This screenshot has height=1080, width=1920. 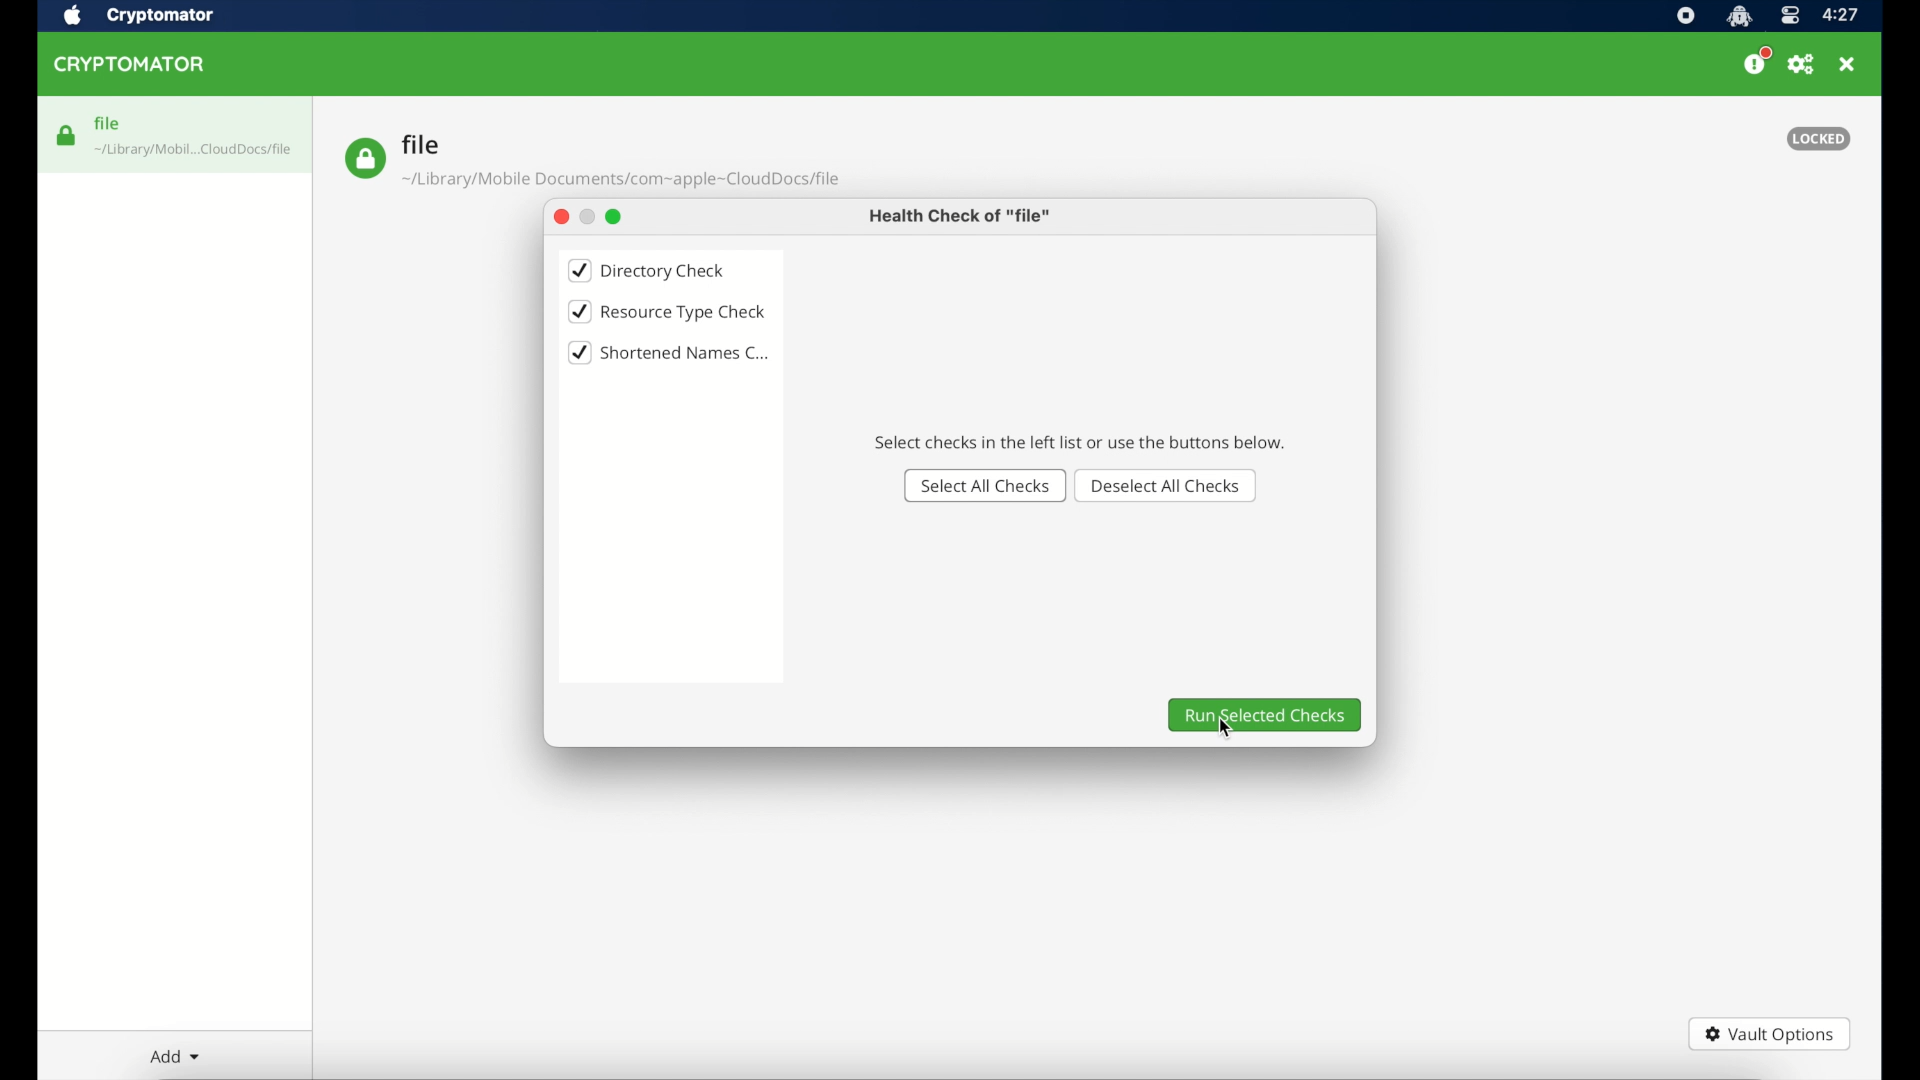 What do you see at coordinates (1819, 138) in the screenshot?
I see `locked` at bounding box center [1819, 138].